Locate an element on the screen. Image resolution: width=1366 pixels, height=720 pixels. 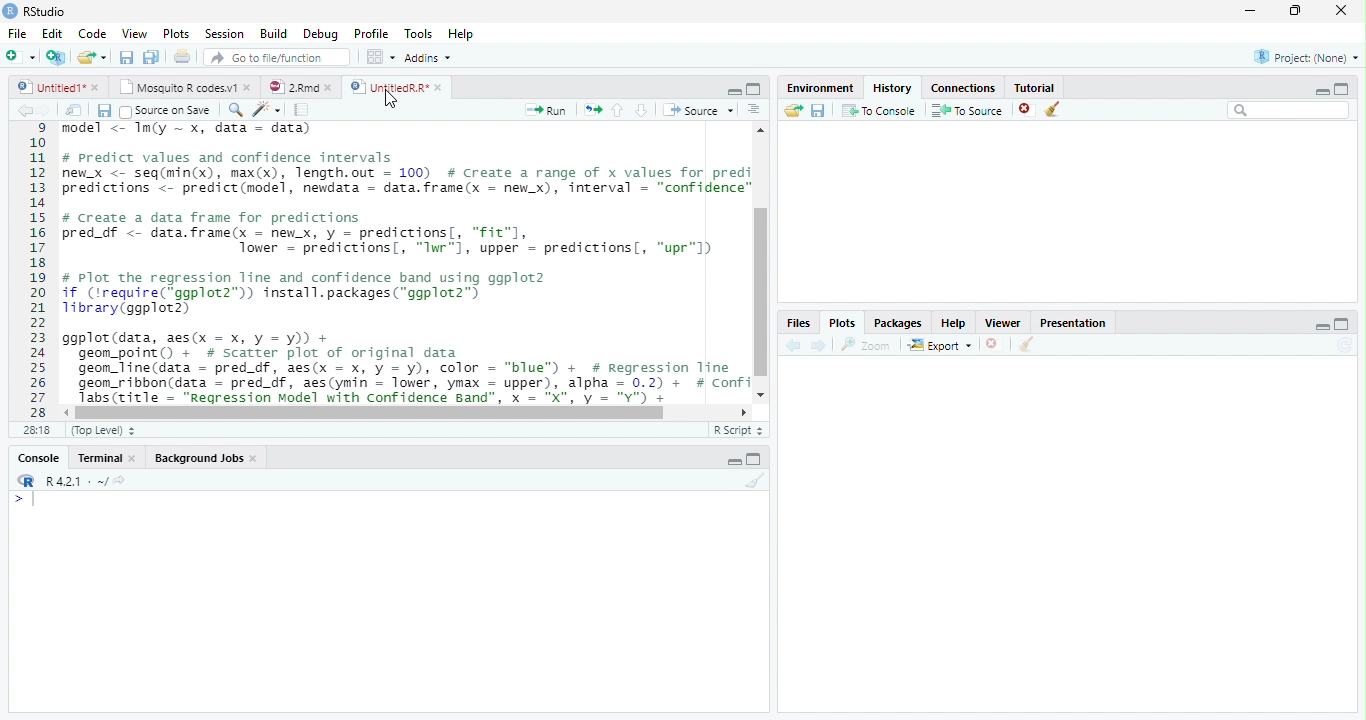
Source is located at coordinates (699, 111).